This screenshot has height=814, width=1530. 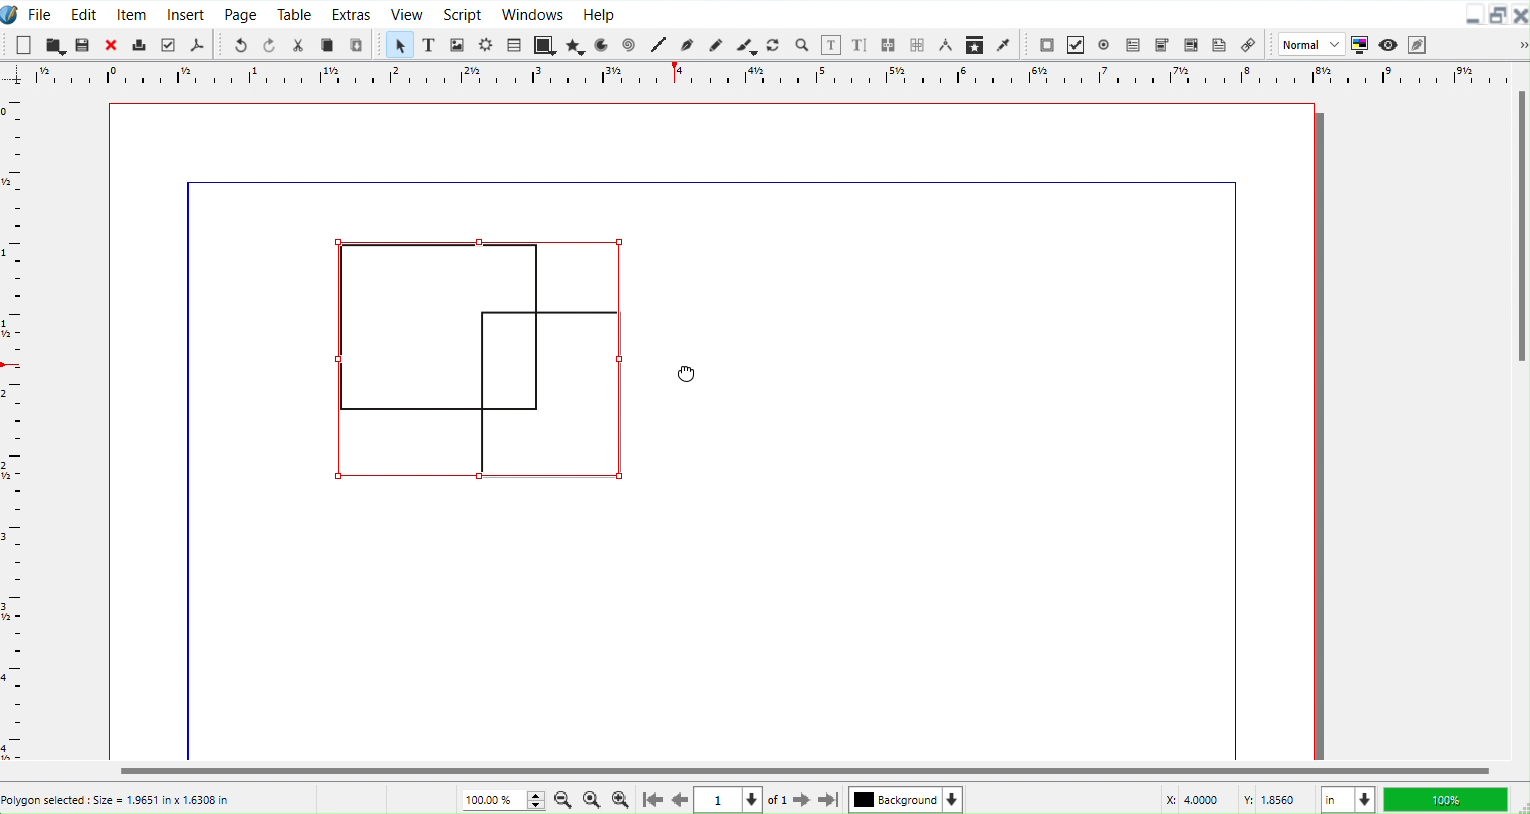 I want to click on Select current layer, so click(x=906, y=799).